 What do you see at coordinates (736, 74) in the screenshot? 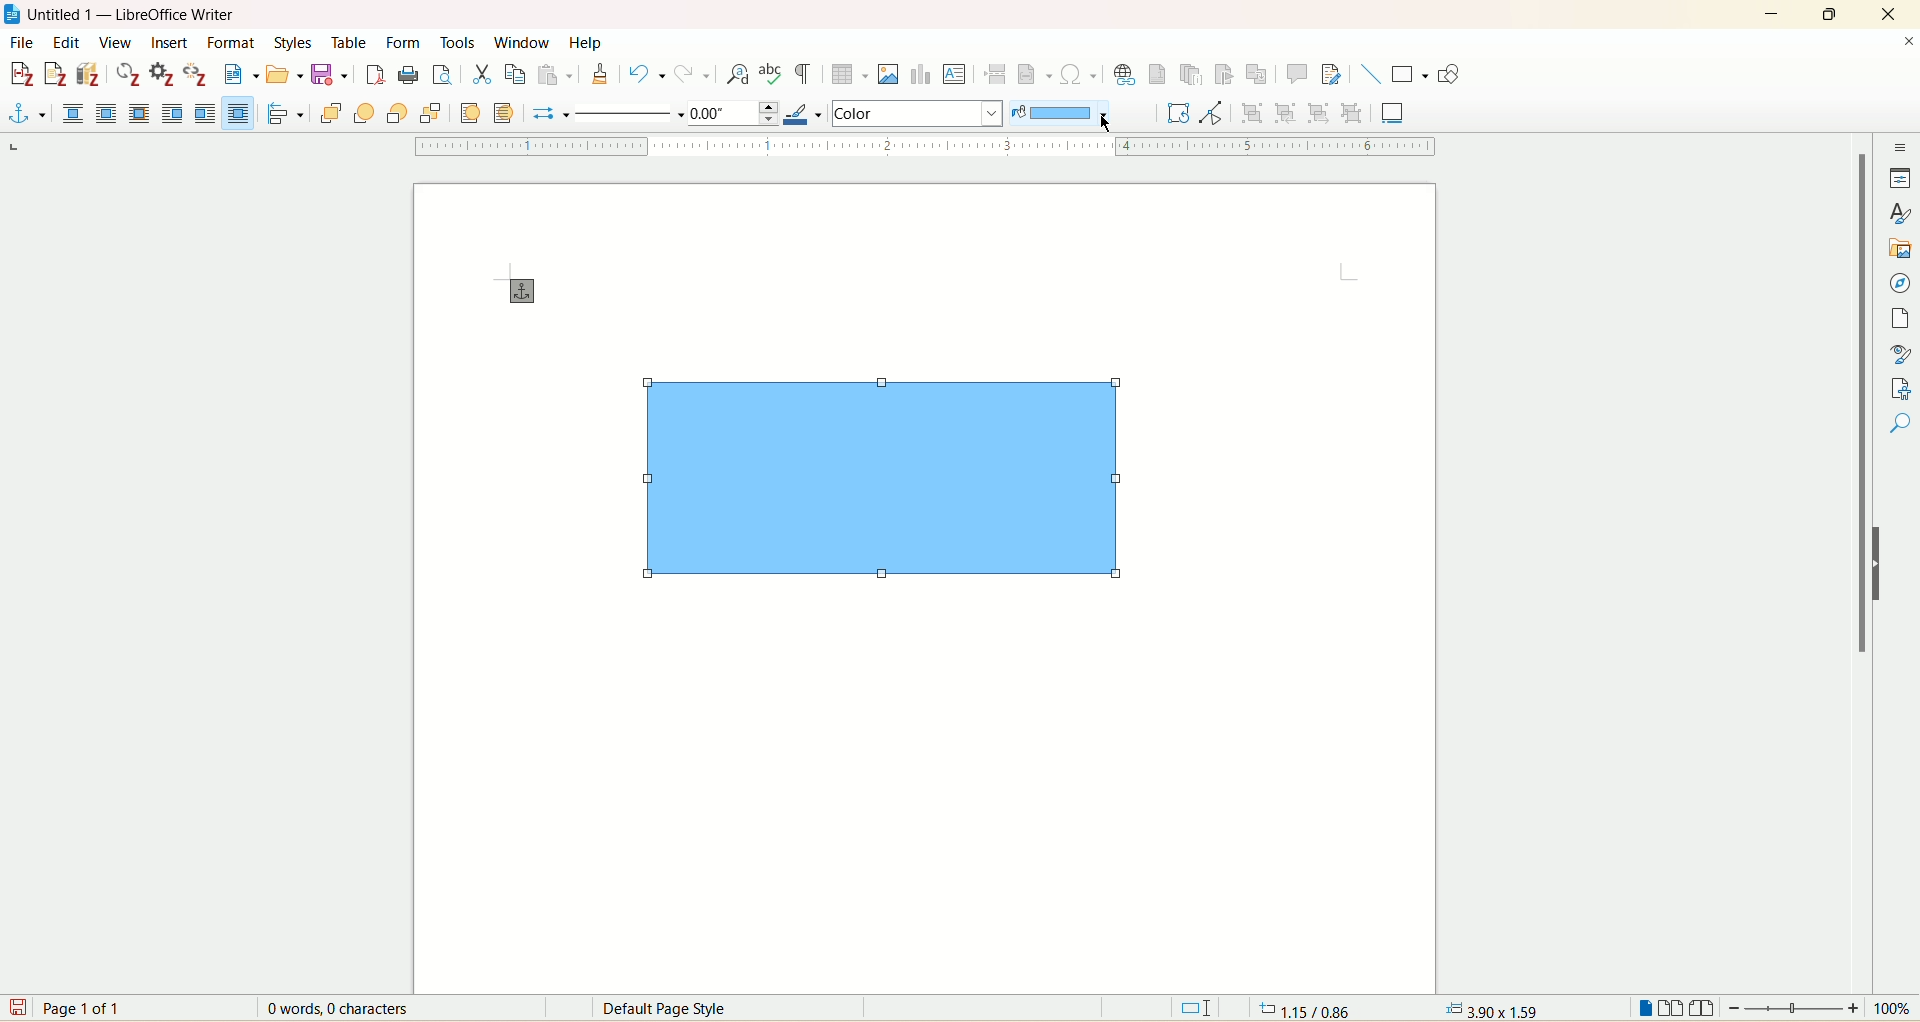
I see `find and replace` at bounding box center [736, 74].